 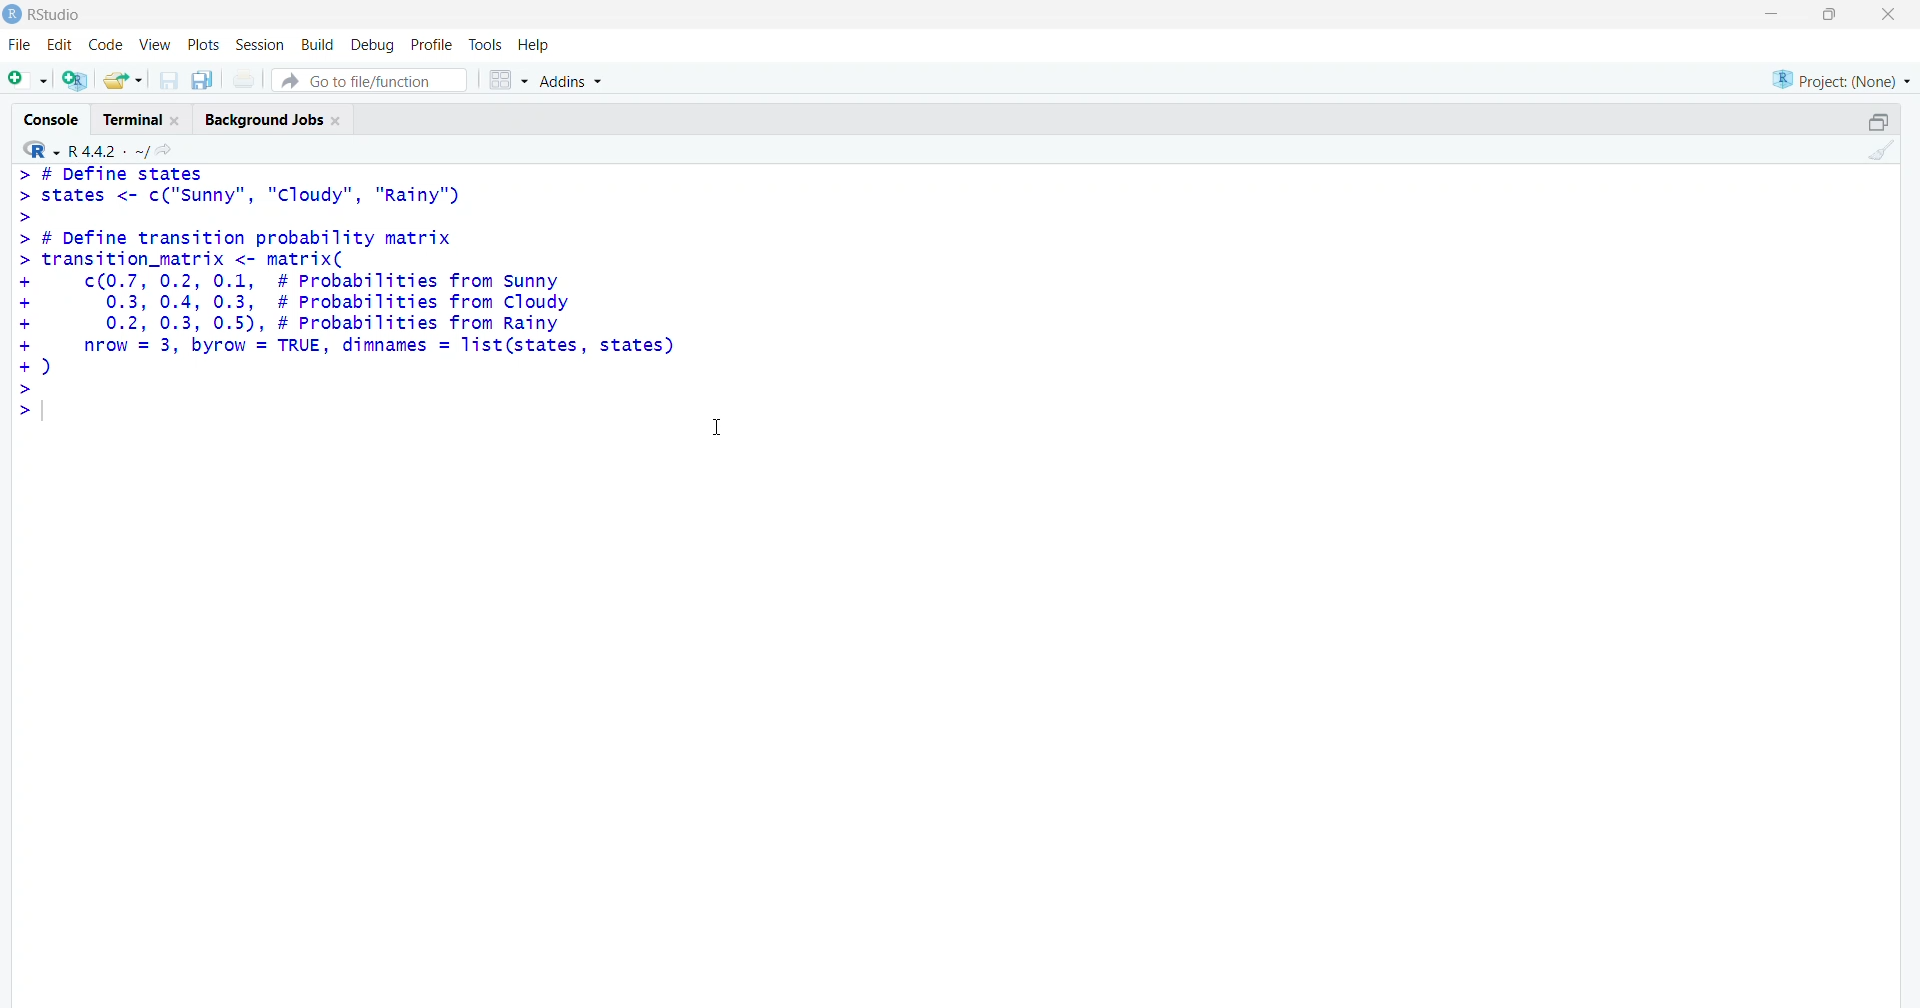 What do you see at coordinates (359, 295) in the screenshot?
I see `> # Define states> states <- c("sunny", "Cloudy", "Rainy")>> # Define transition probability matrix> transition_matrix <- matrix(- c(0.7, 0.2, 0.1, # Probabilities from Sunny+ 0.3, 0.4, 0.3, # Probabilities from Cloudy+ 0.2, 0.3, 0.5), # Probabilities from Rainy- nrow = 3, byrow = TRUE, dimnames = list(states, states)+)>-` at bounding box center [359, 295].